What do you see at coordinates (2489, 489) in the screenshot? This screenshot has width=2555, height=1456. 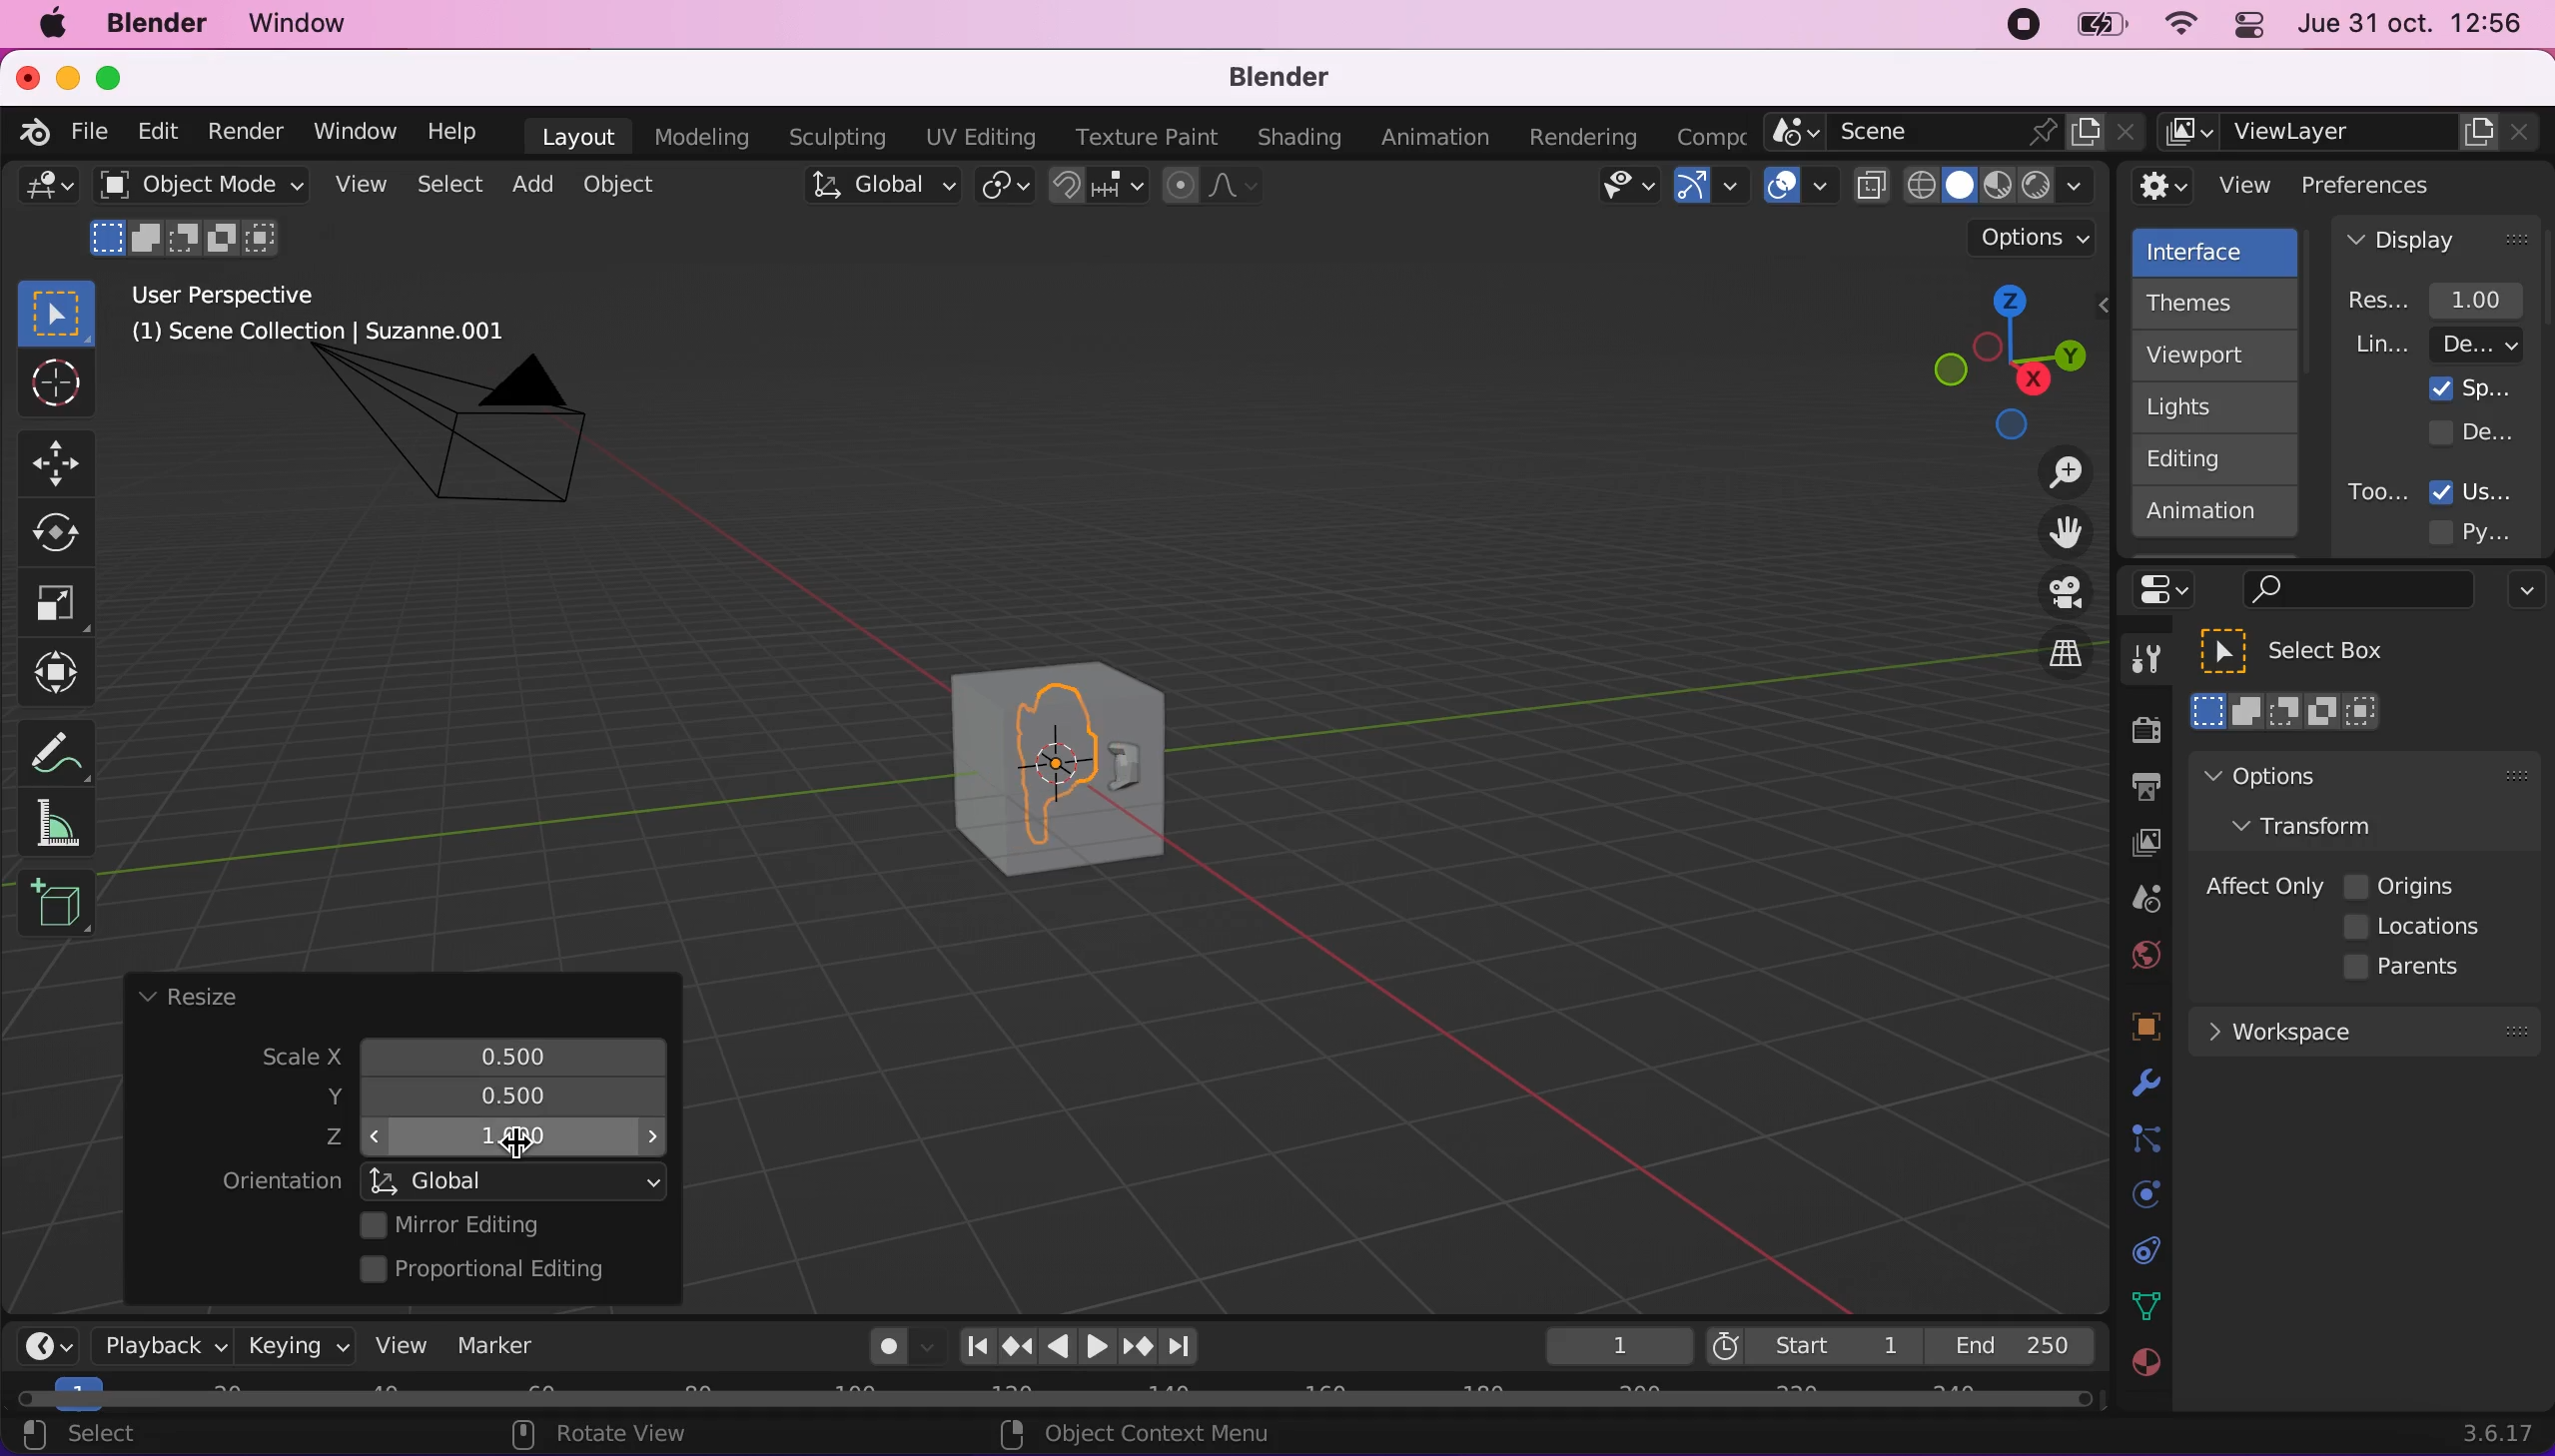 I see `user tooltips` at bounding box center [2489, 489].